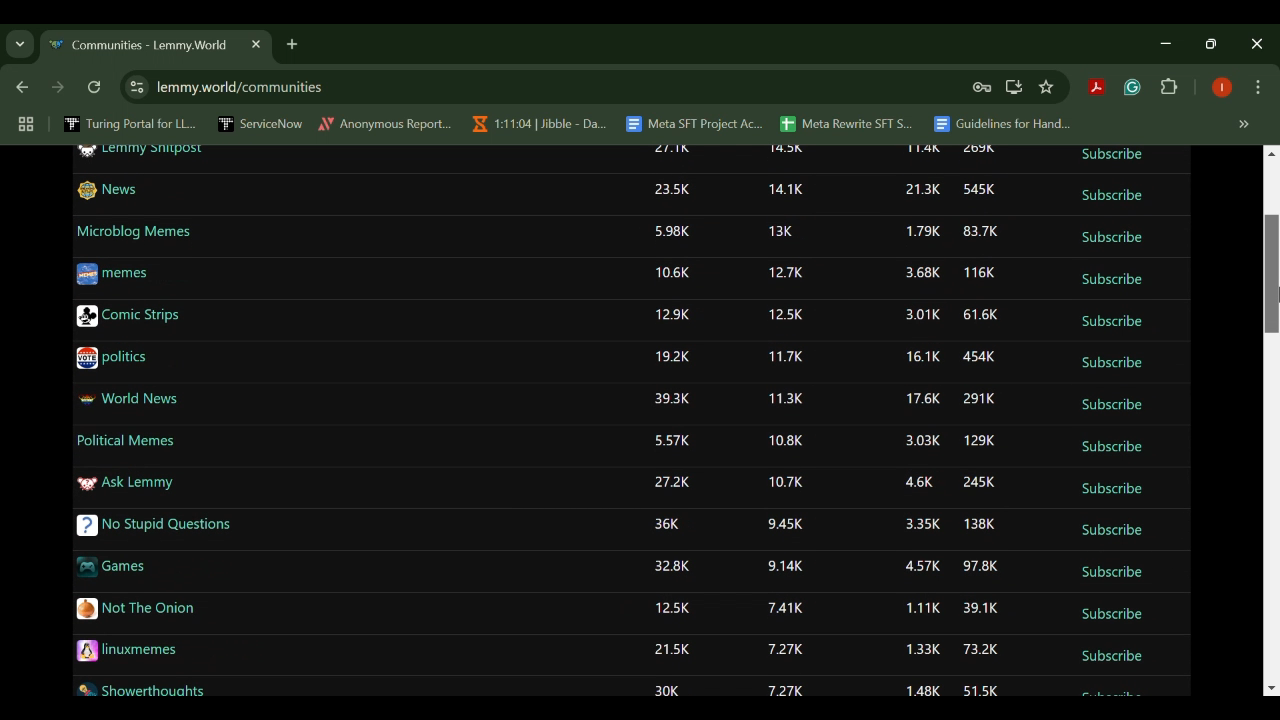  I want to click on Turing Portal for LL..., so click(130, 126).